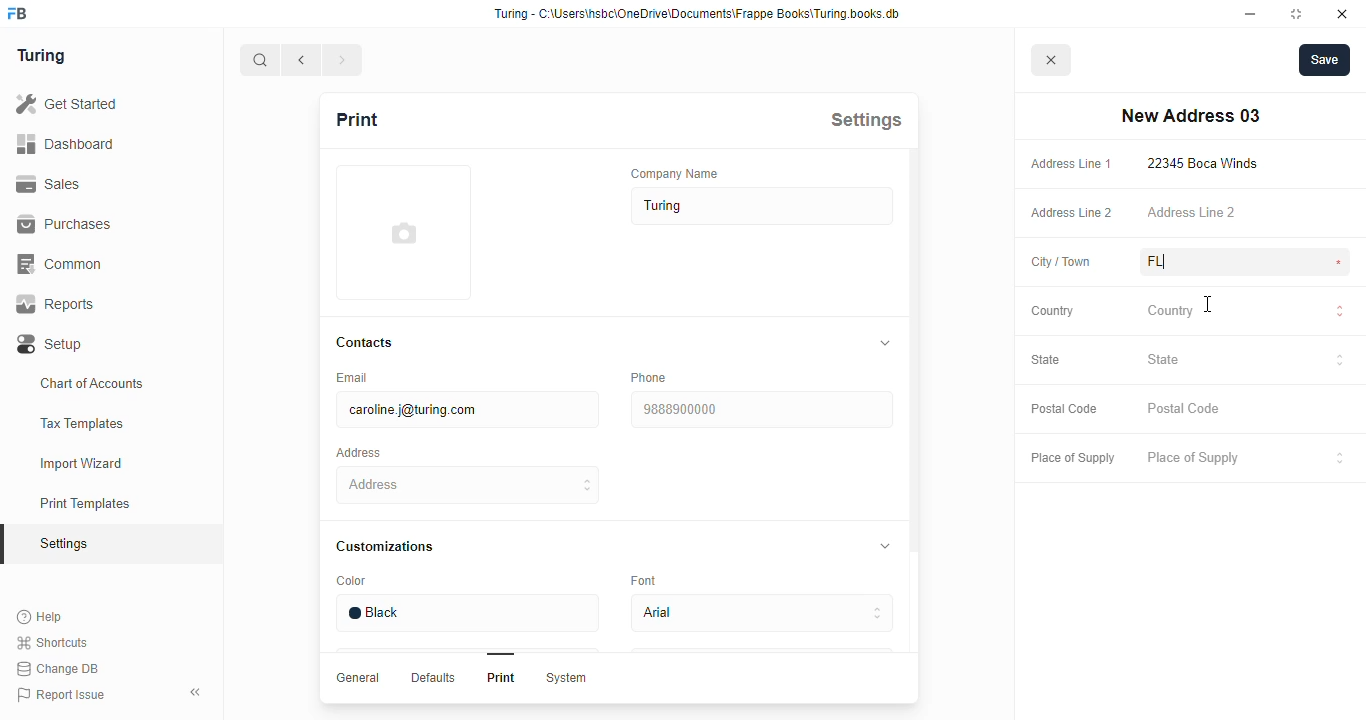  I want to click on place of supply, so click(1247, 459).